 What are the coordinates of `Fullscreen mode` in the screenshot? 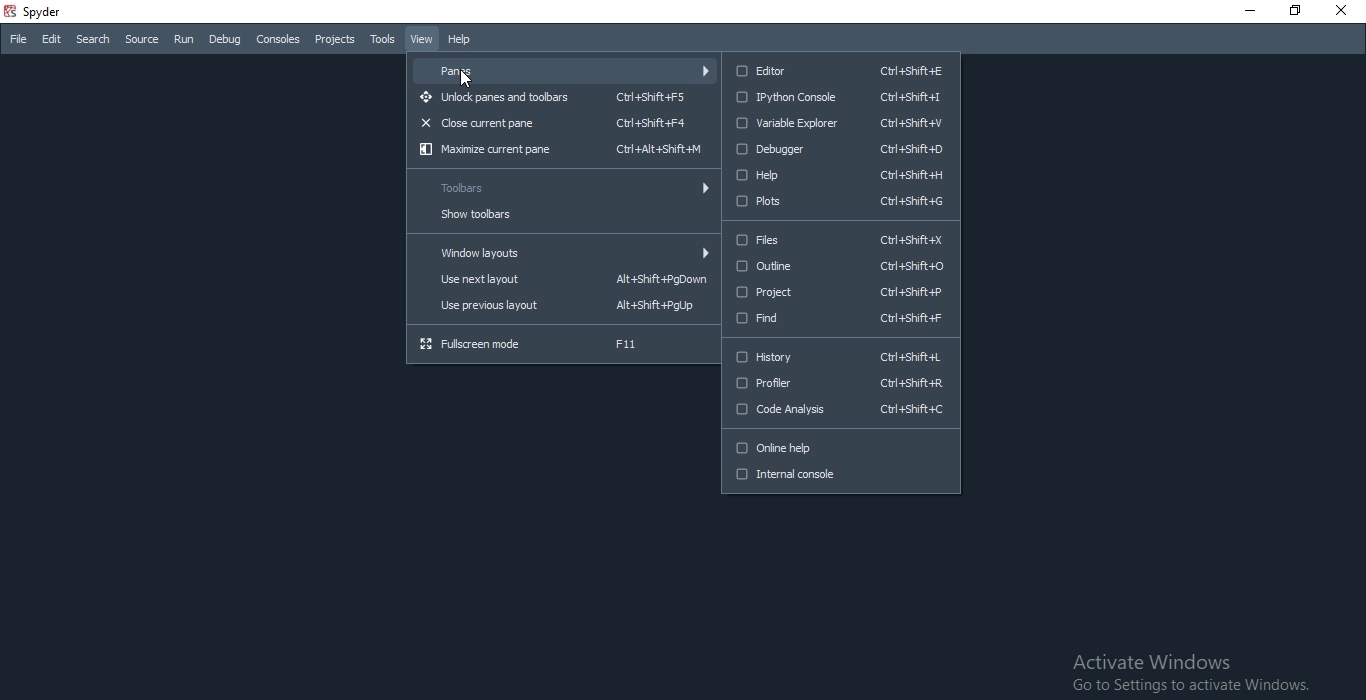 It's located at (561, 343).